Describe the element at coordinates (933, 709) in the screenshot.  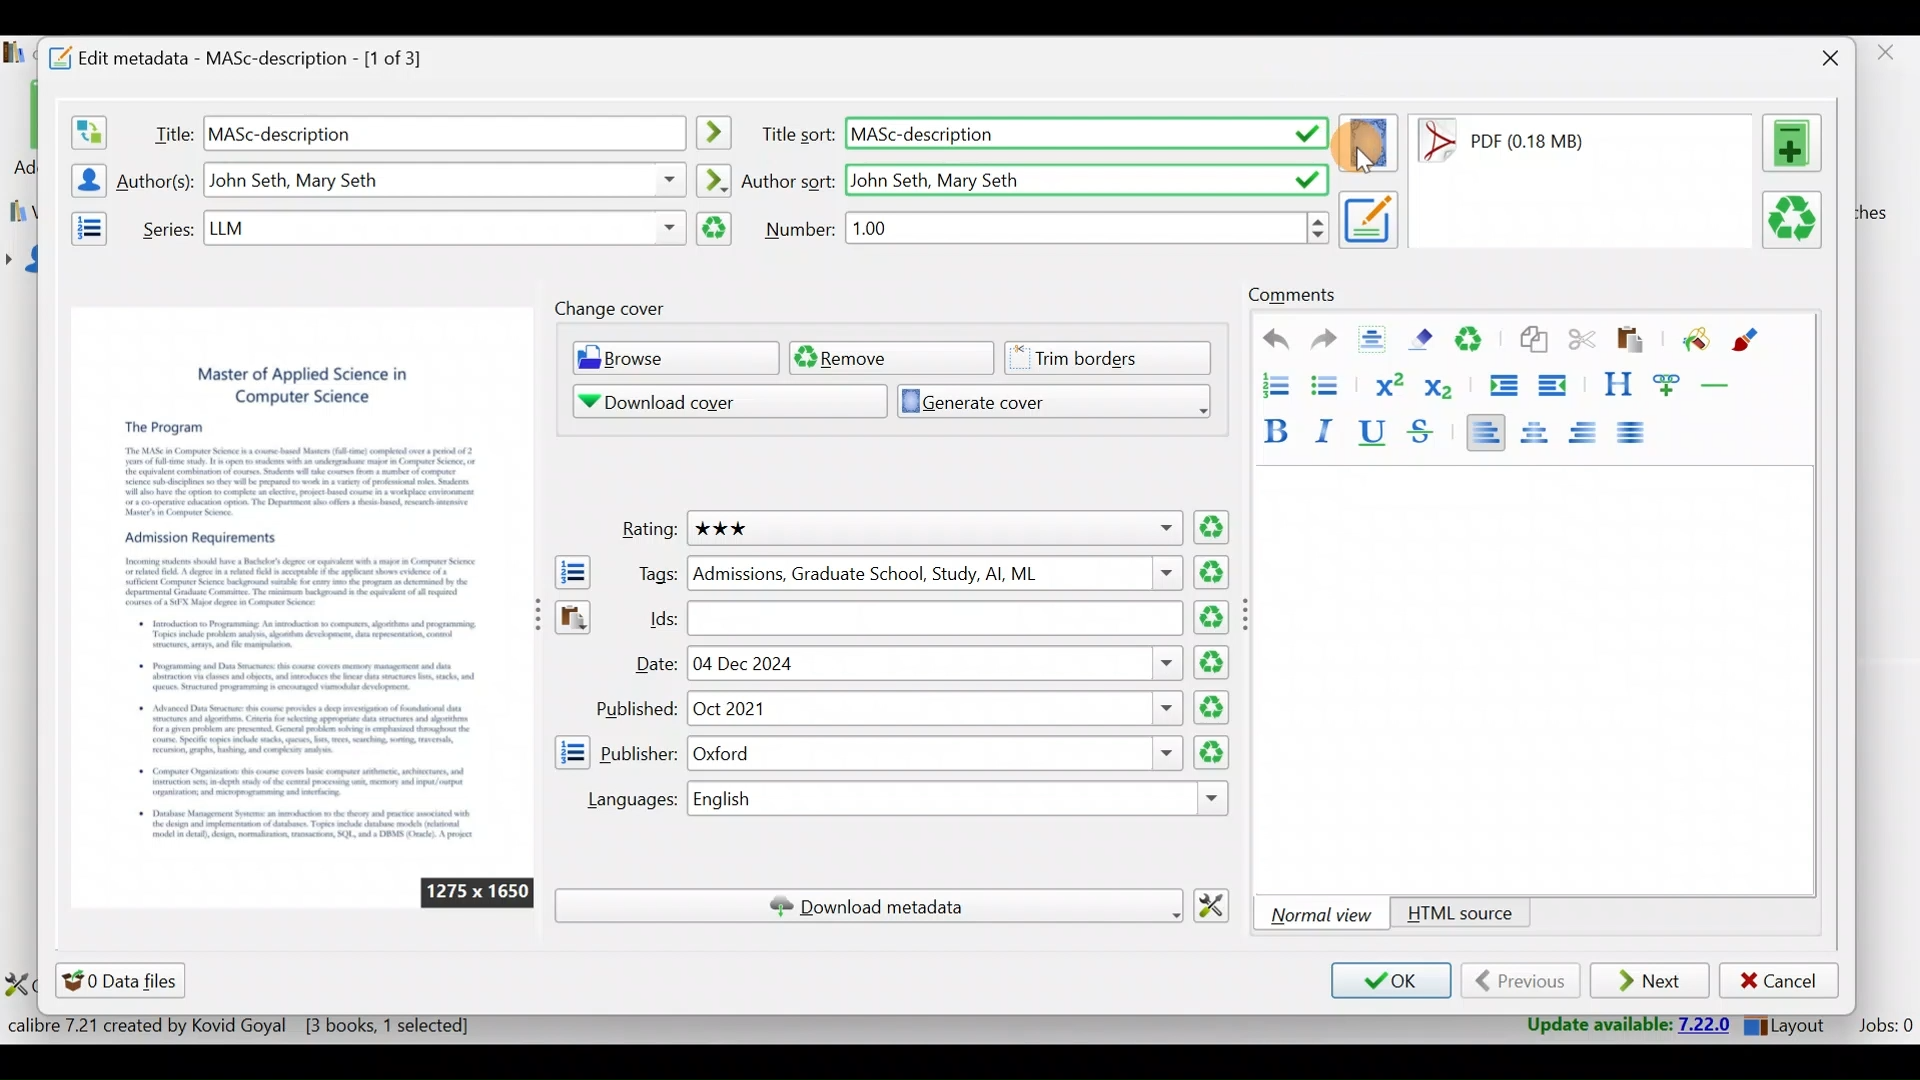
I see `` at that location.